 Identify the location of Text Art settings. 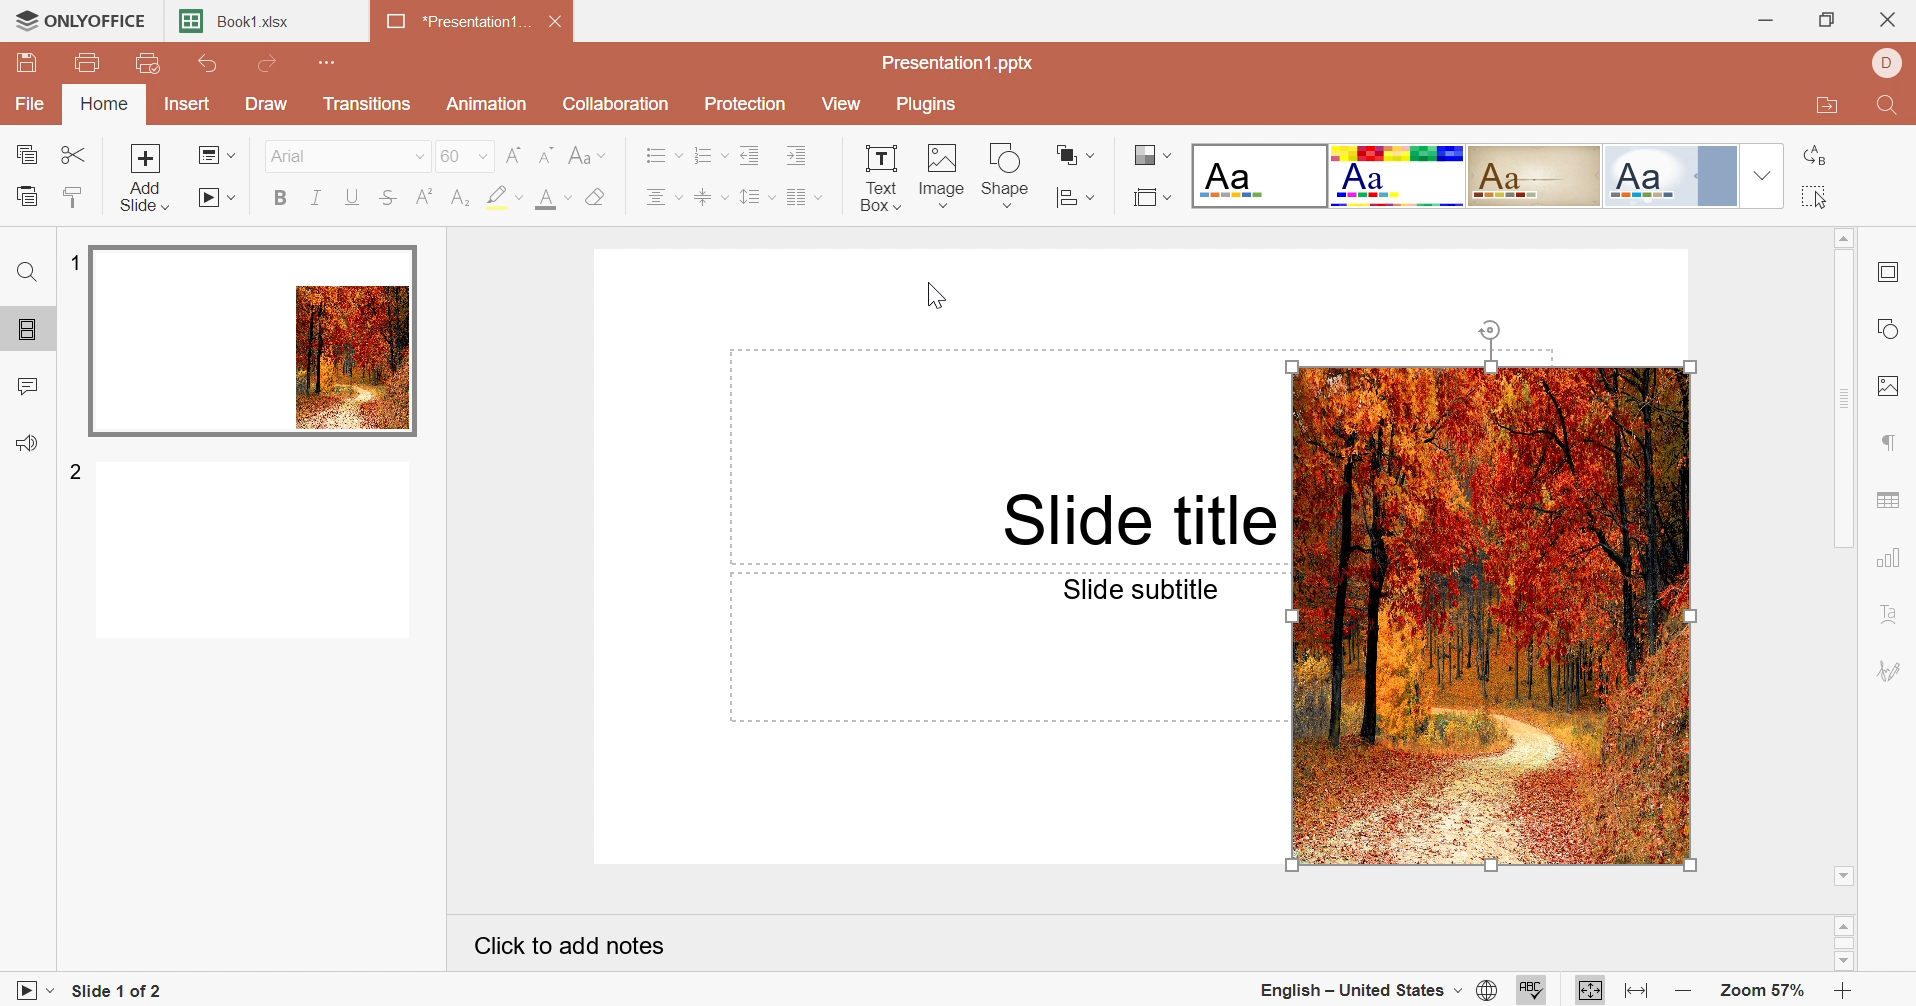
(1893, 613).